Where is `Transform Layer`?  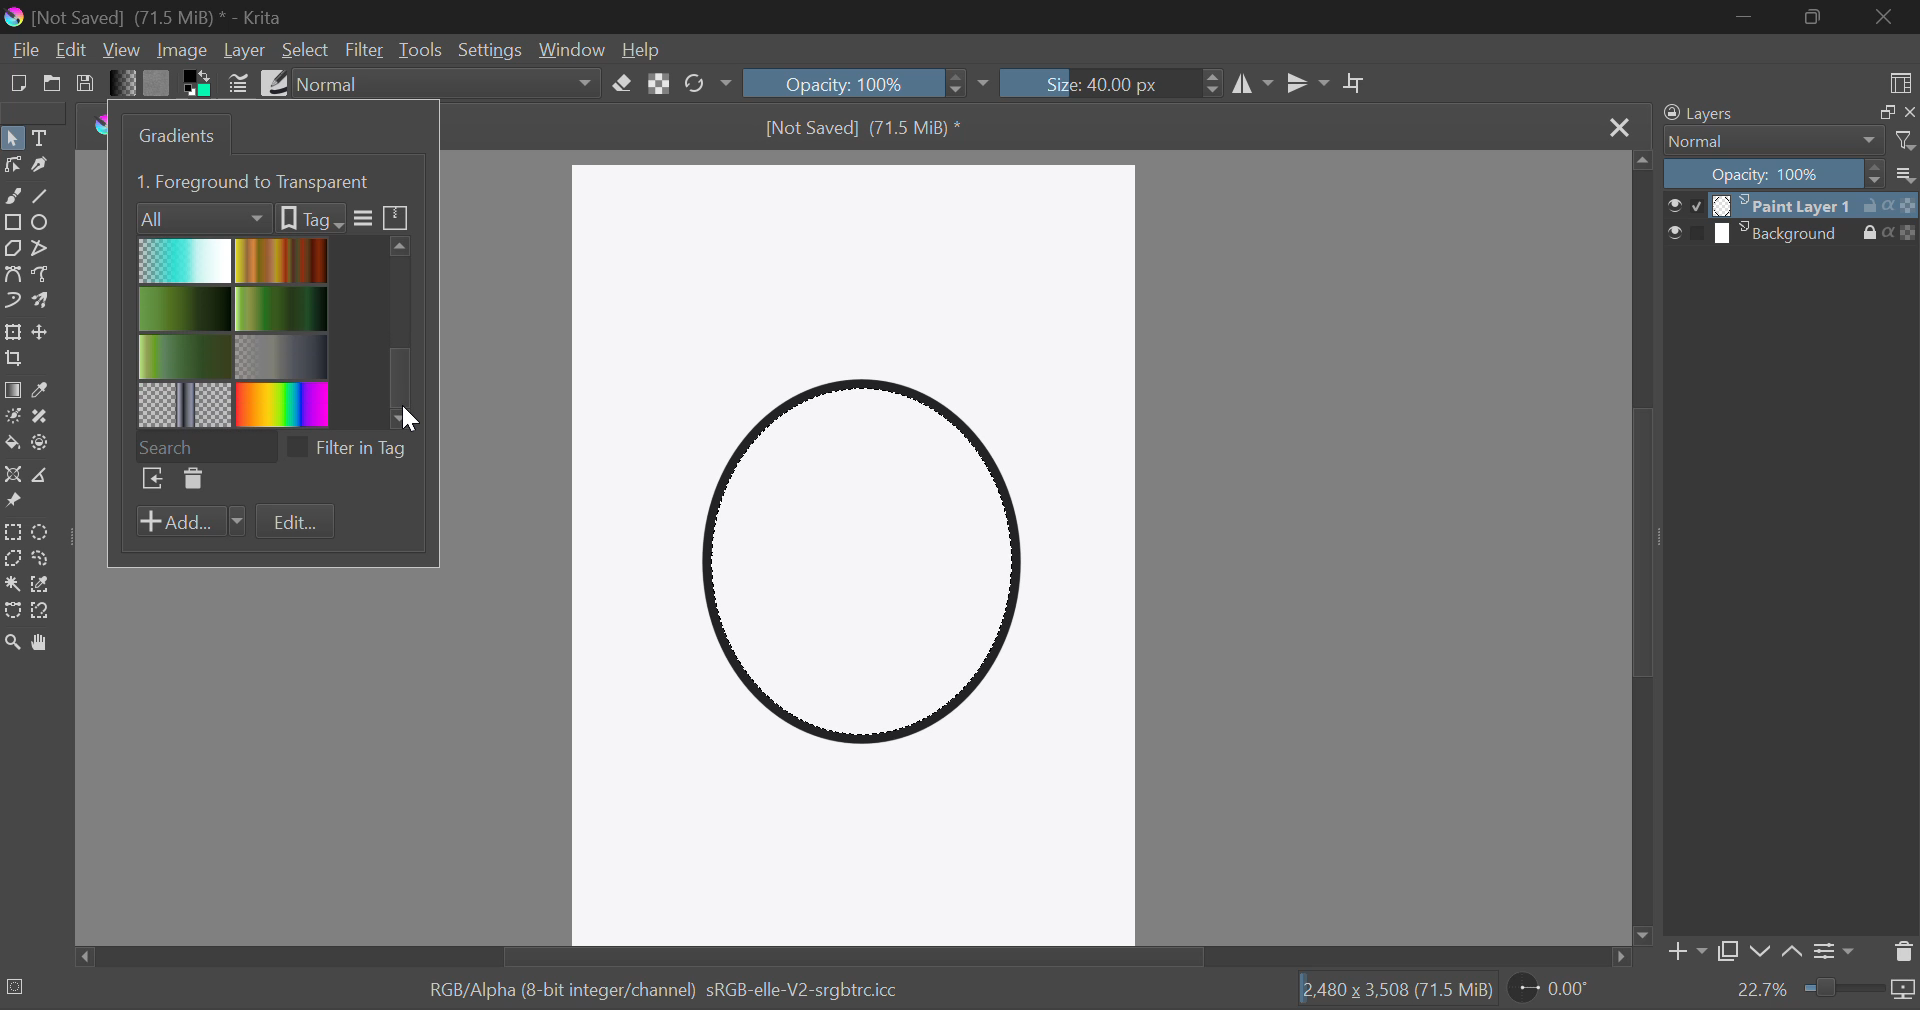 Transform Layer is located at coordinates (14, 334).